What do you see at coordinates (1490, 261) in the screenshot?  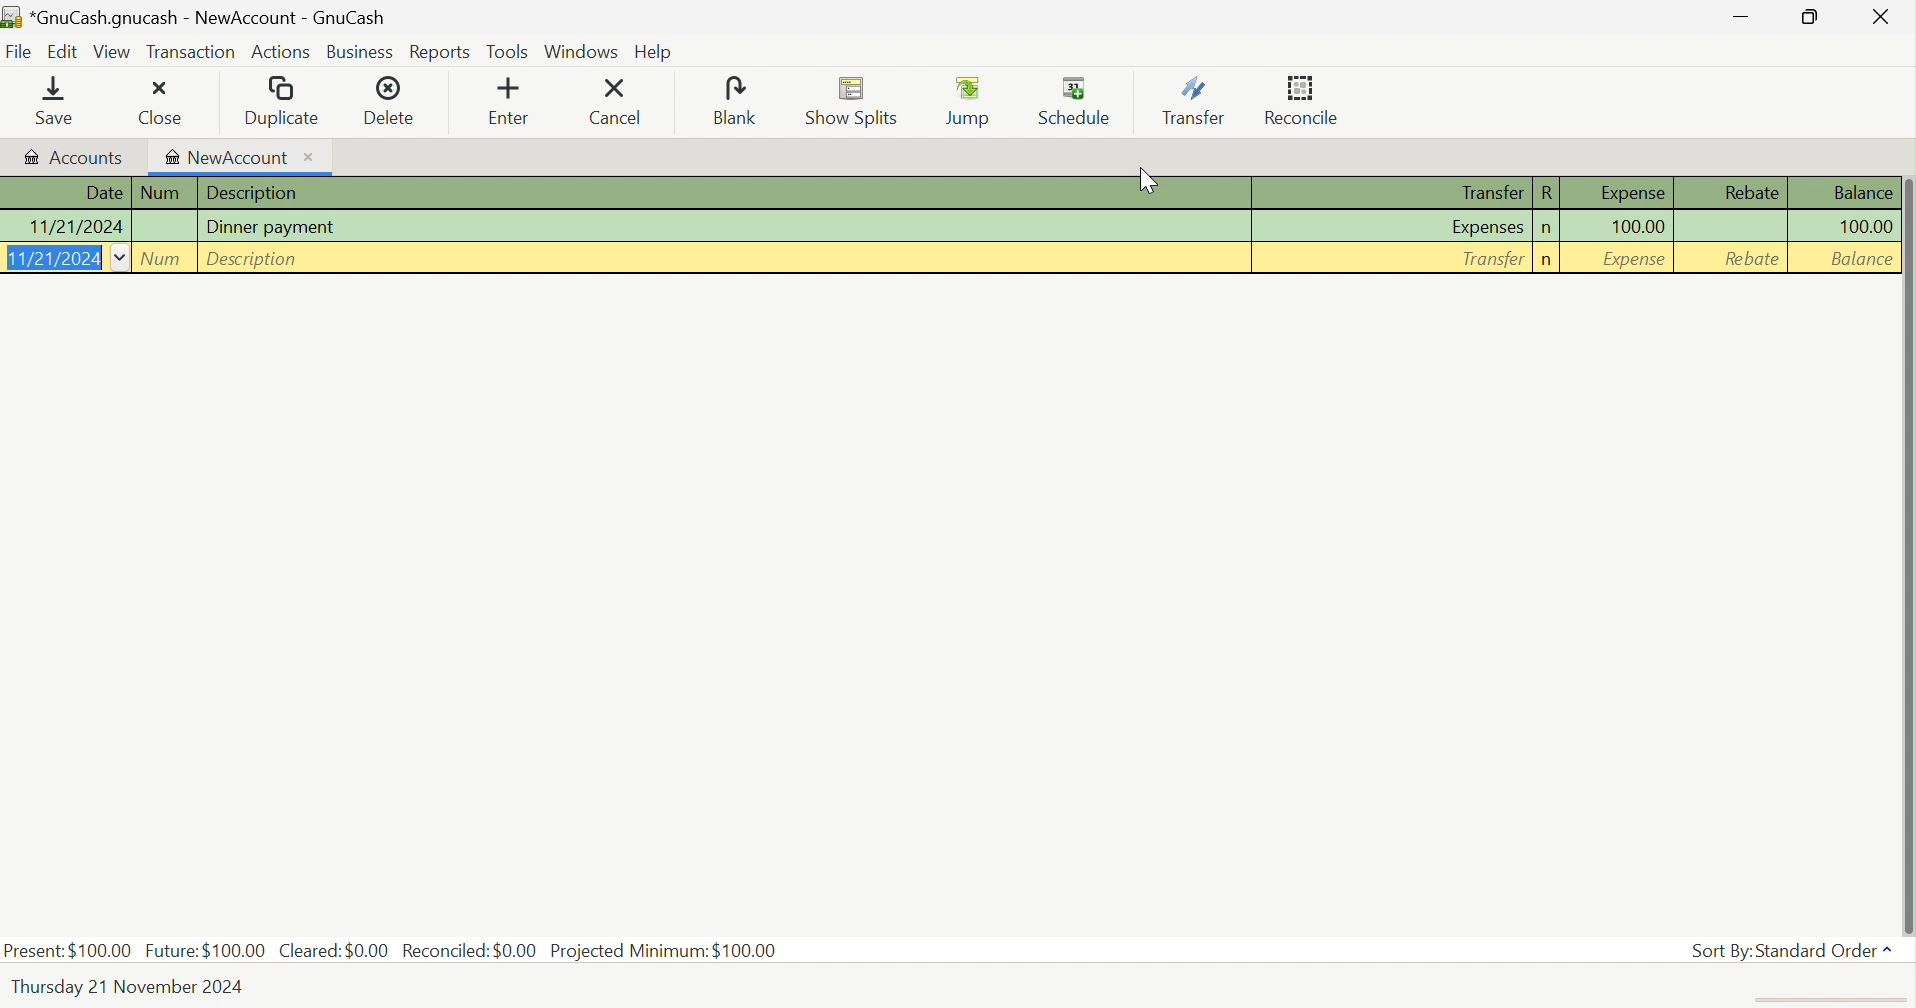 I see `transfer` at bounding box center [1490, 261].